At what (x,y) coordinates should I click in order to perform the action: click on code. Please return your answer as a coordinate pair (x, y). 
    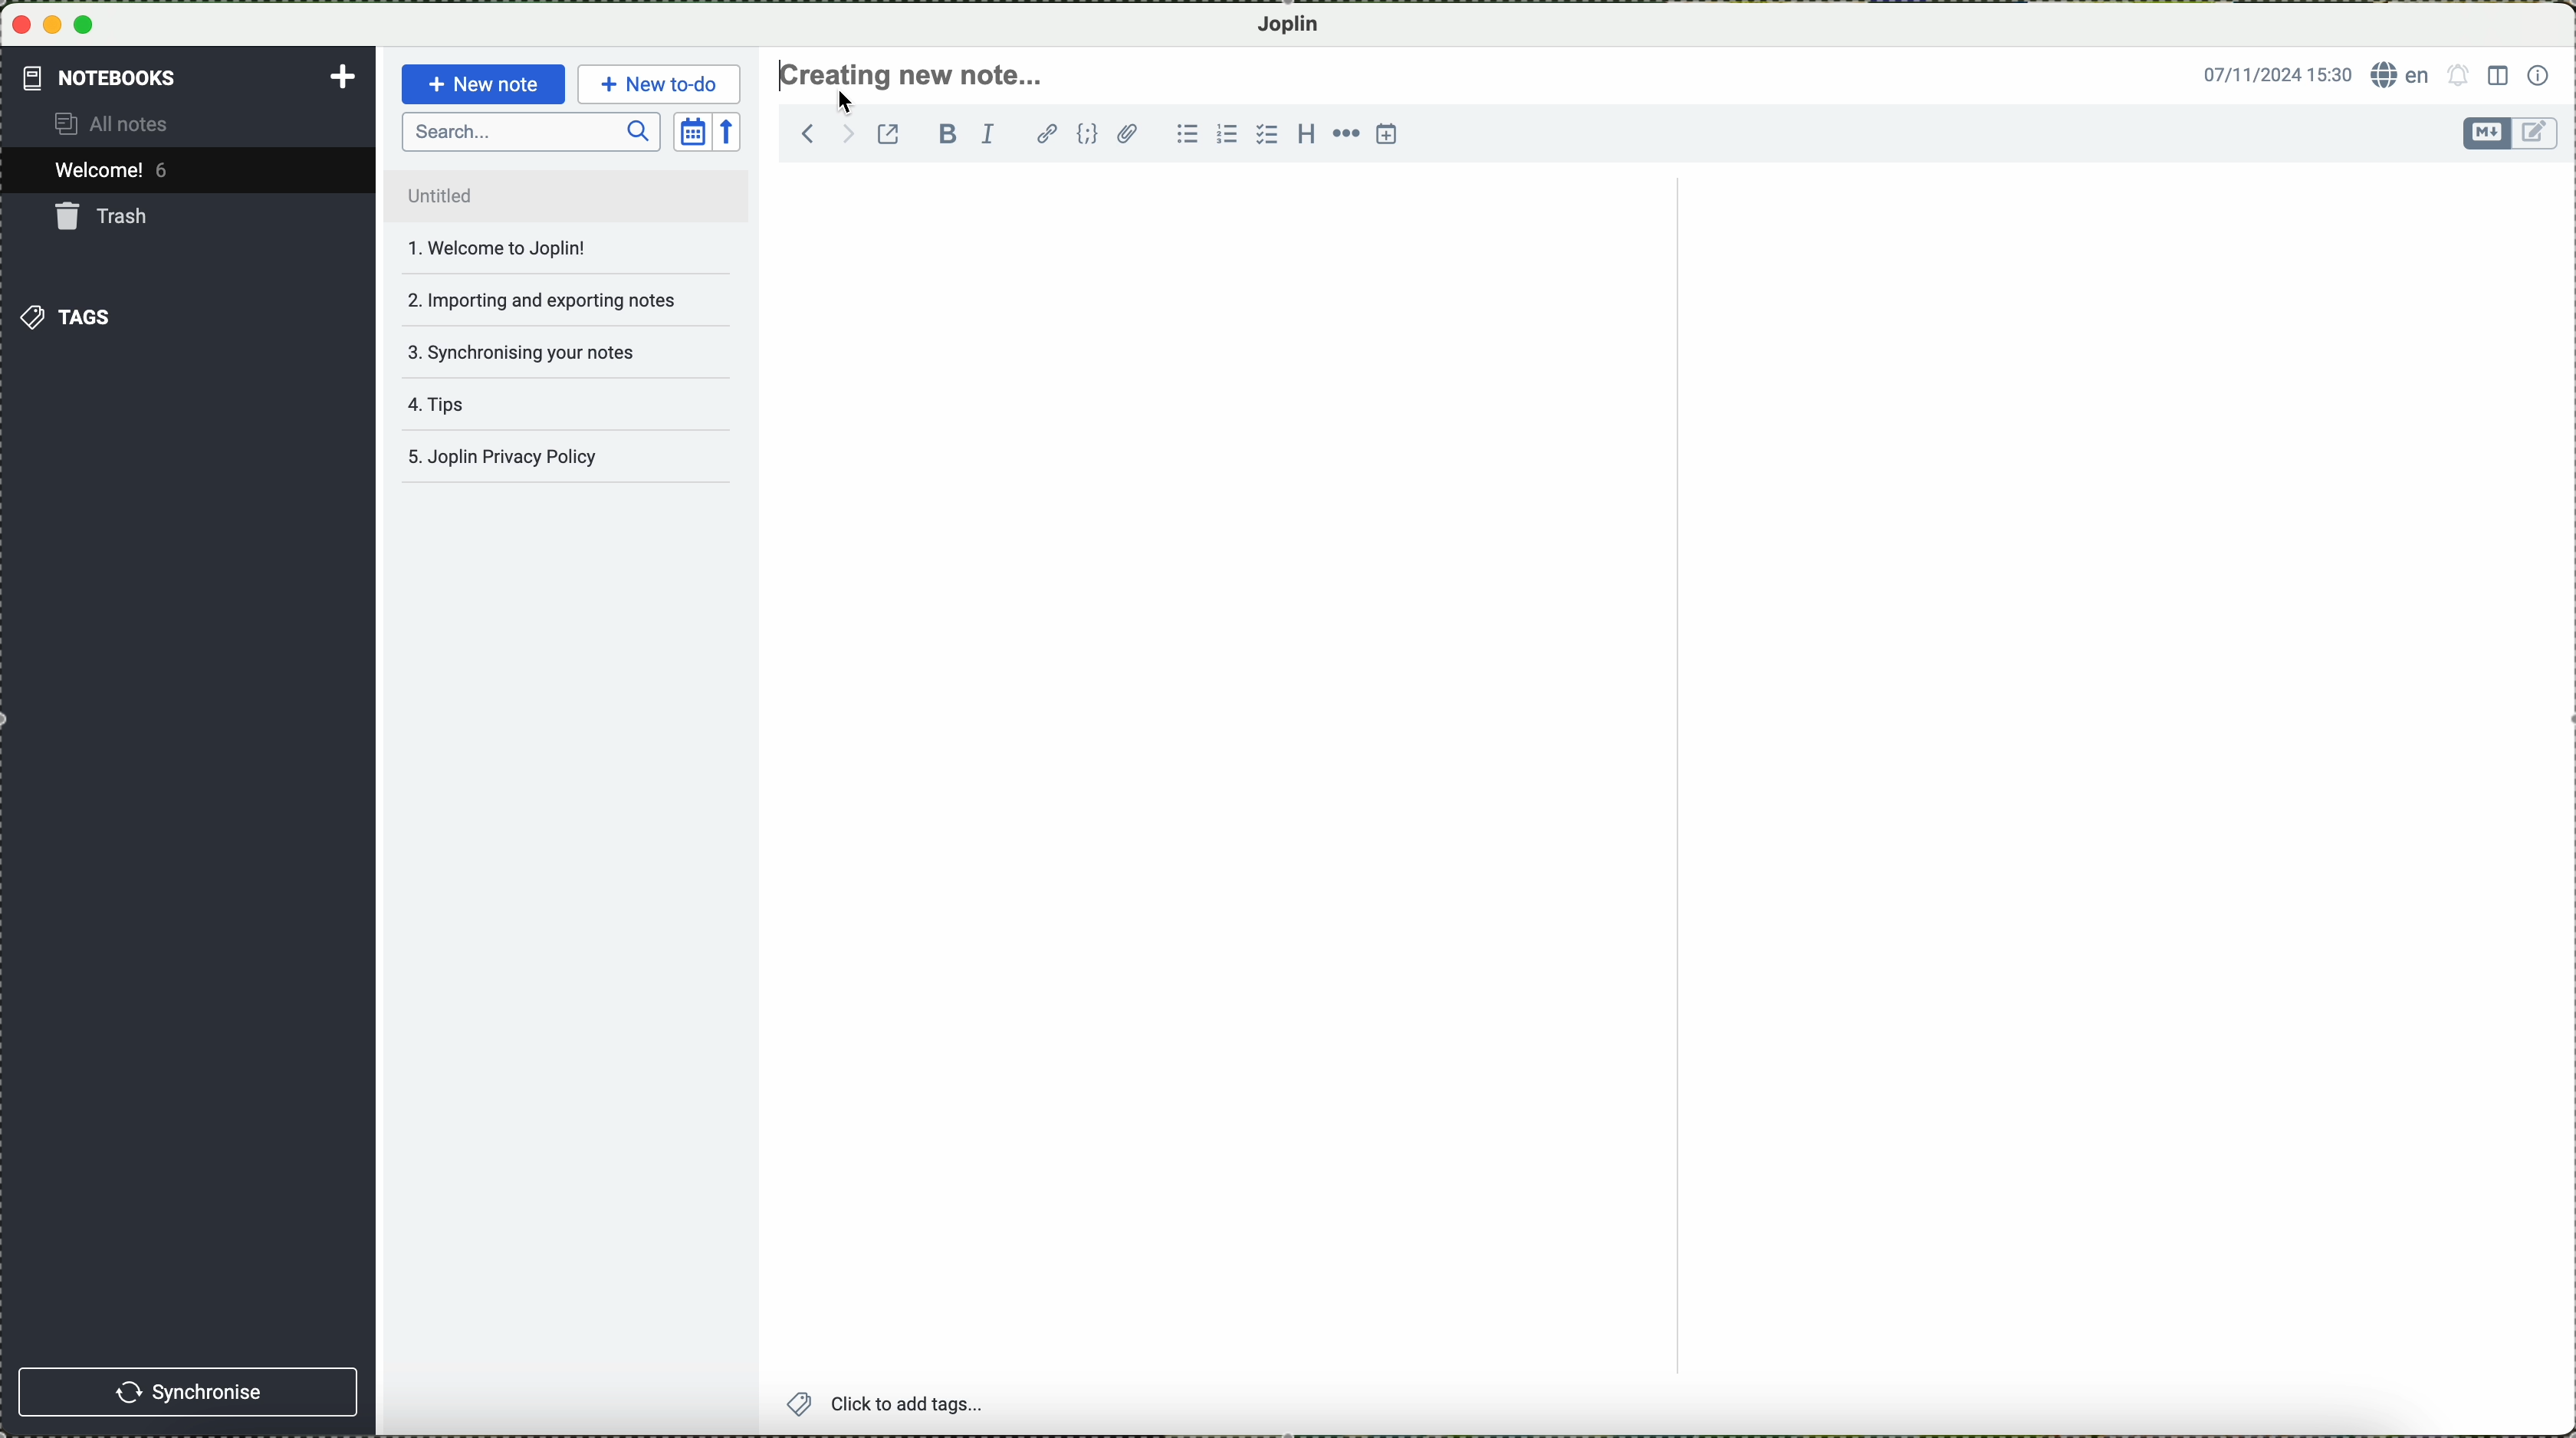
    Looking at the image, I should click on (1089, 134).